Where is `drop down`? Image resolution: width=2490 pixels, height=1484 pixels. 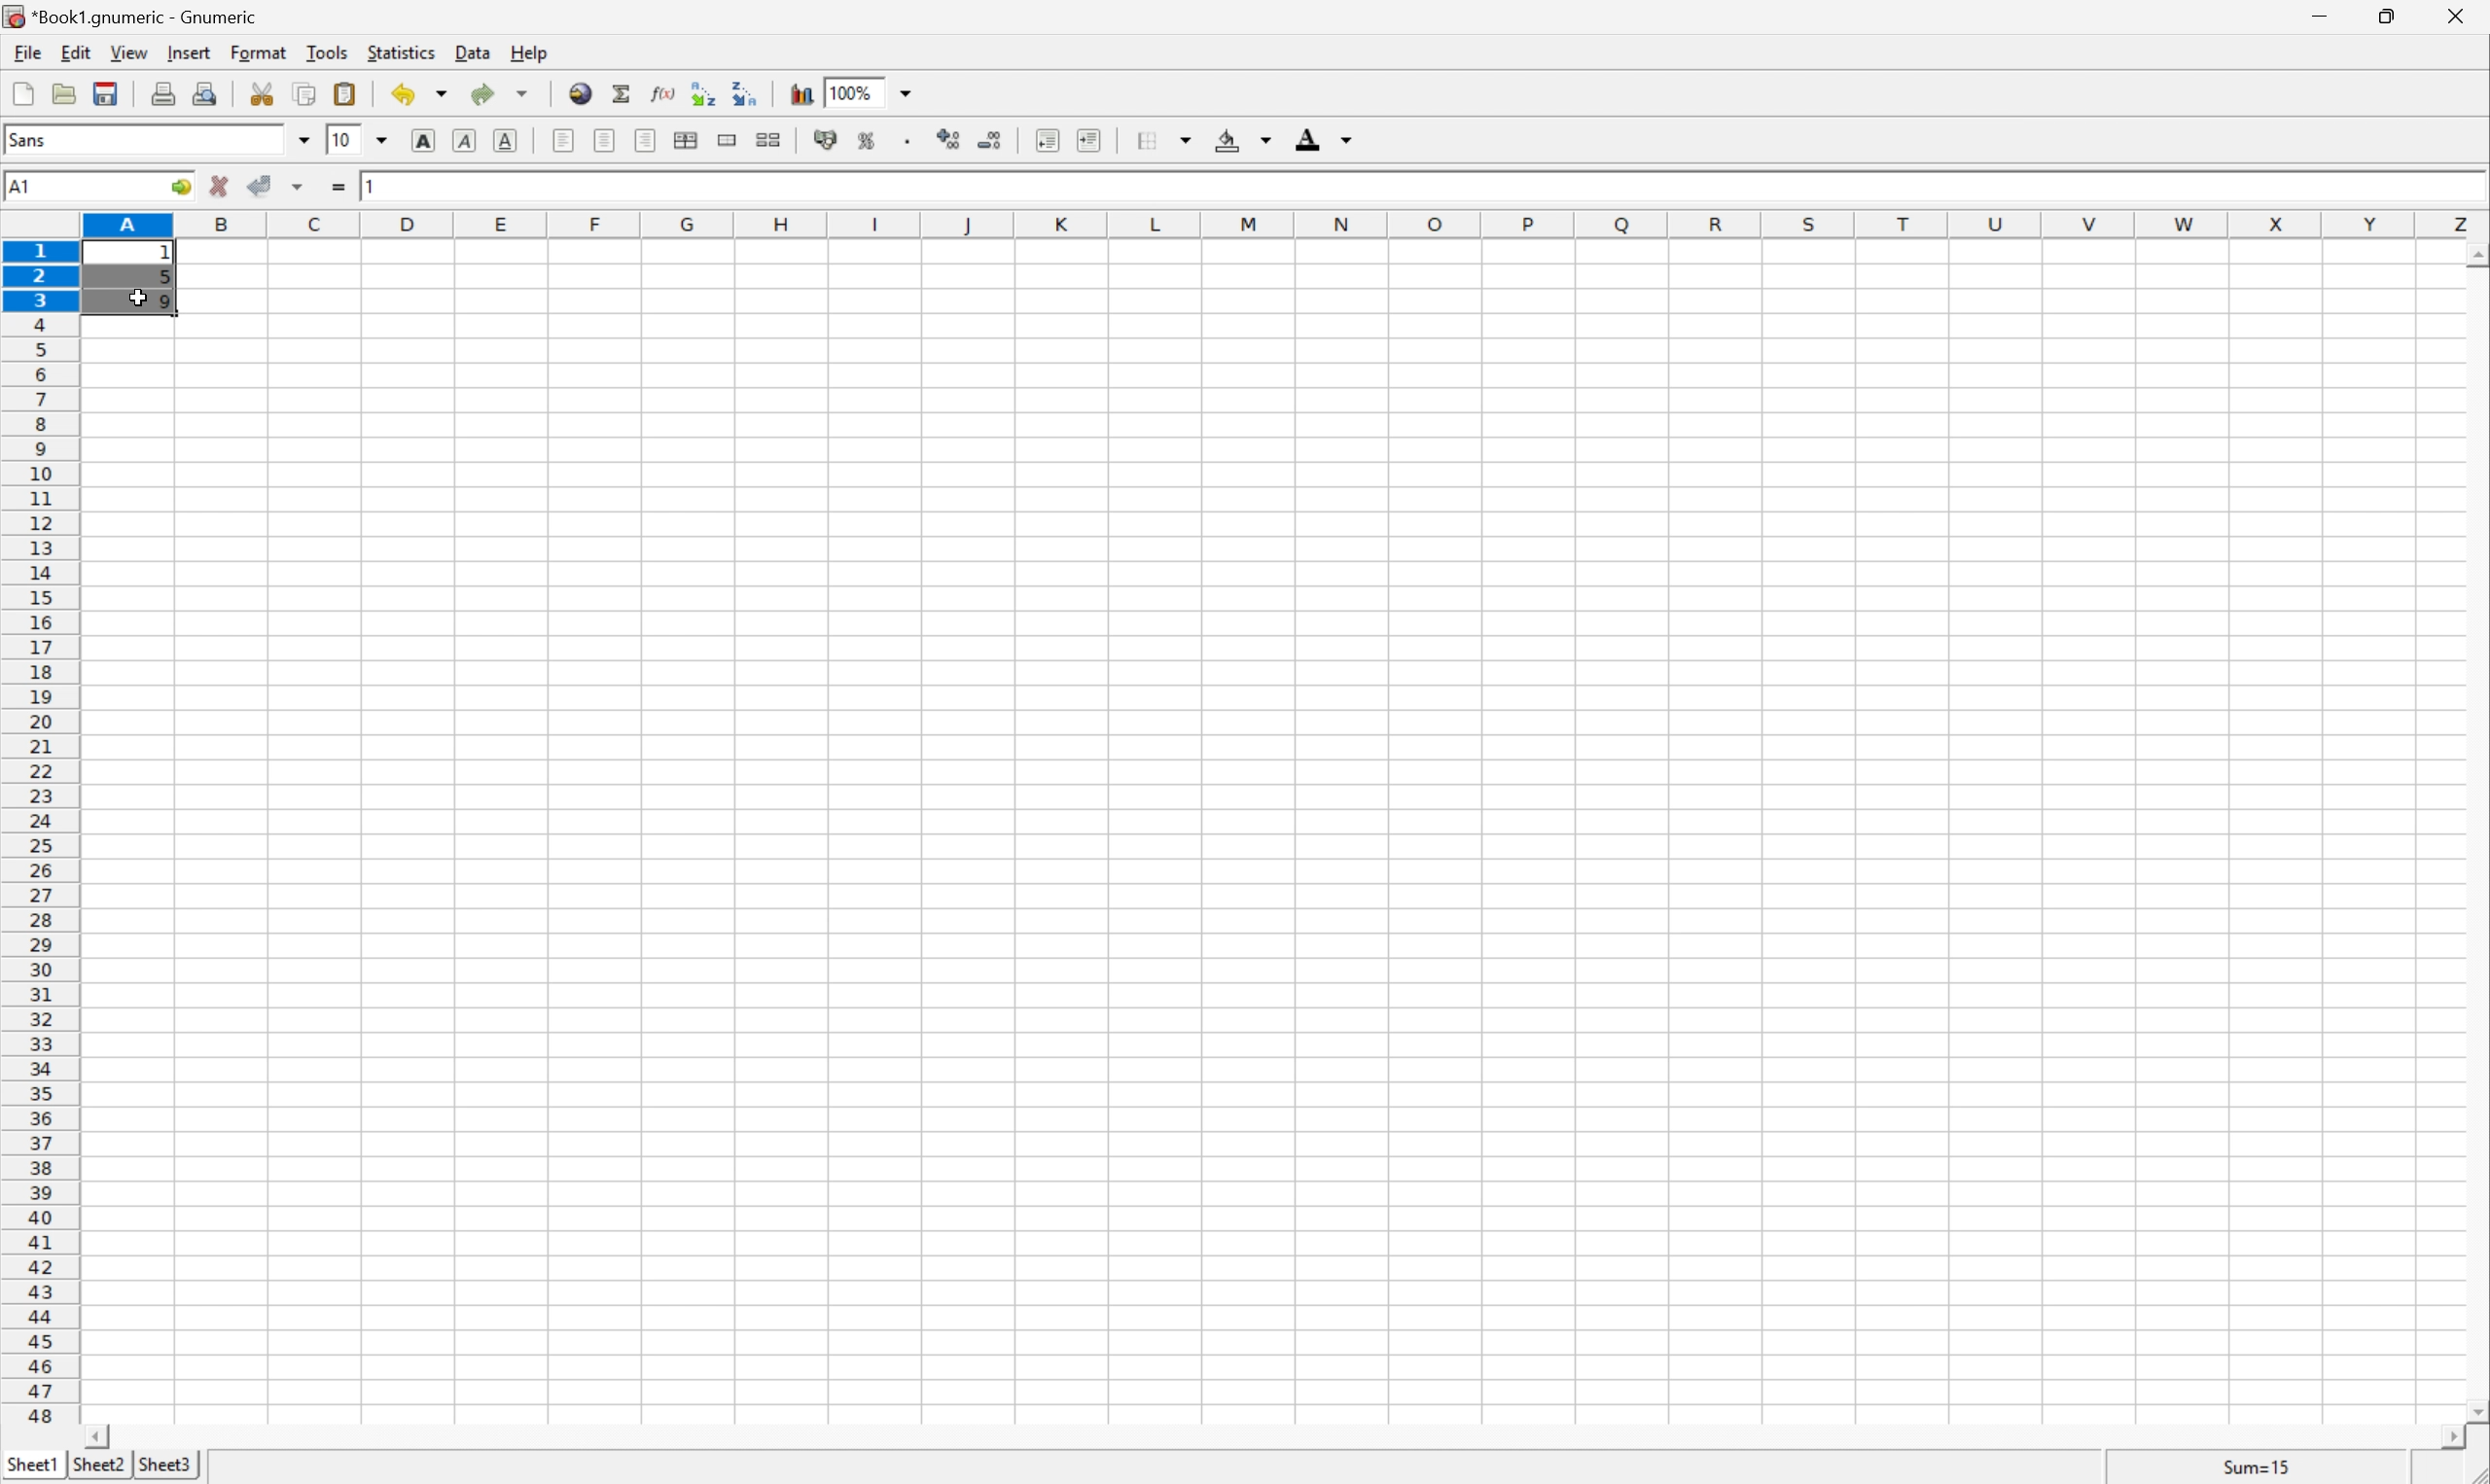
drop down is located at coordinates (388, 140).